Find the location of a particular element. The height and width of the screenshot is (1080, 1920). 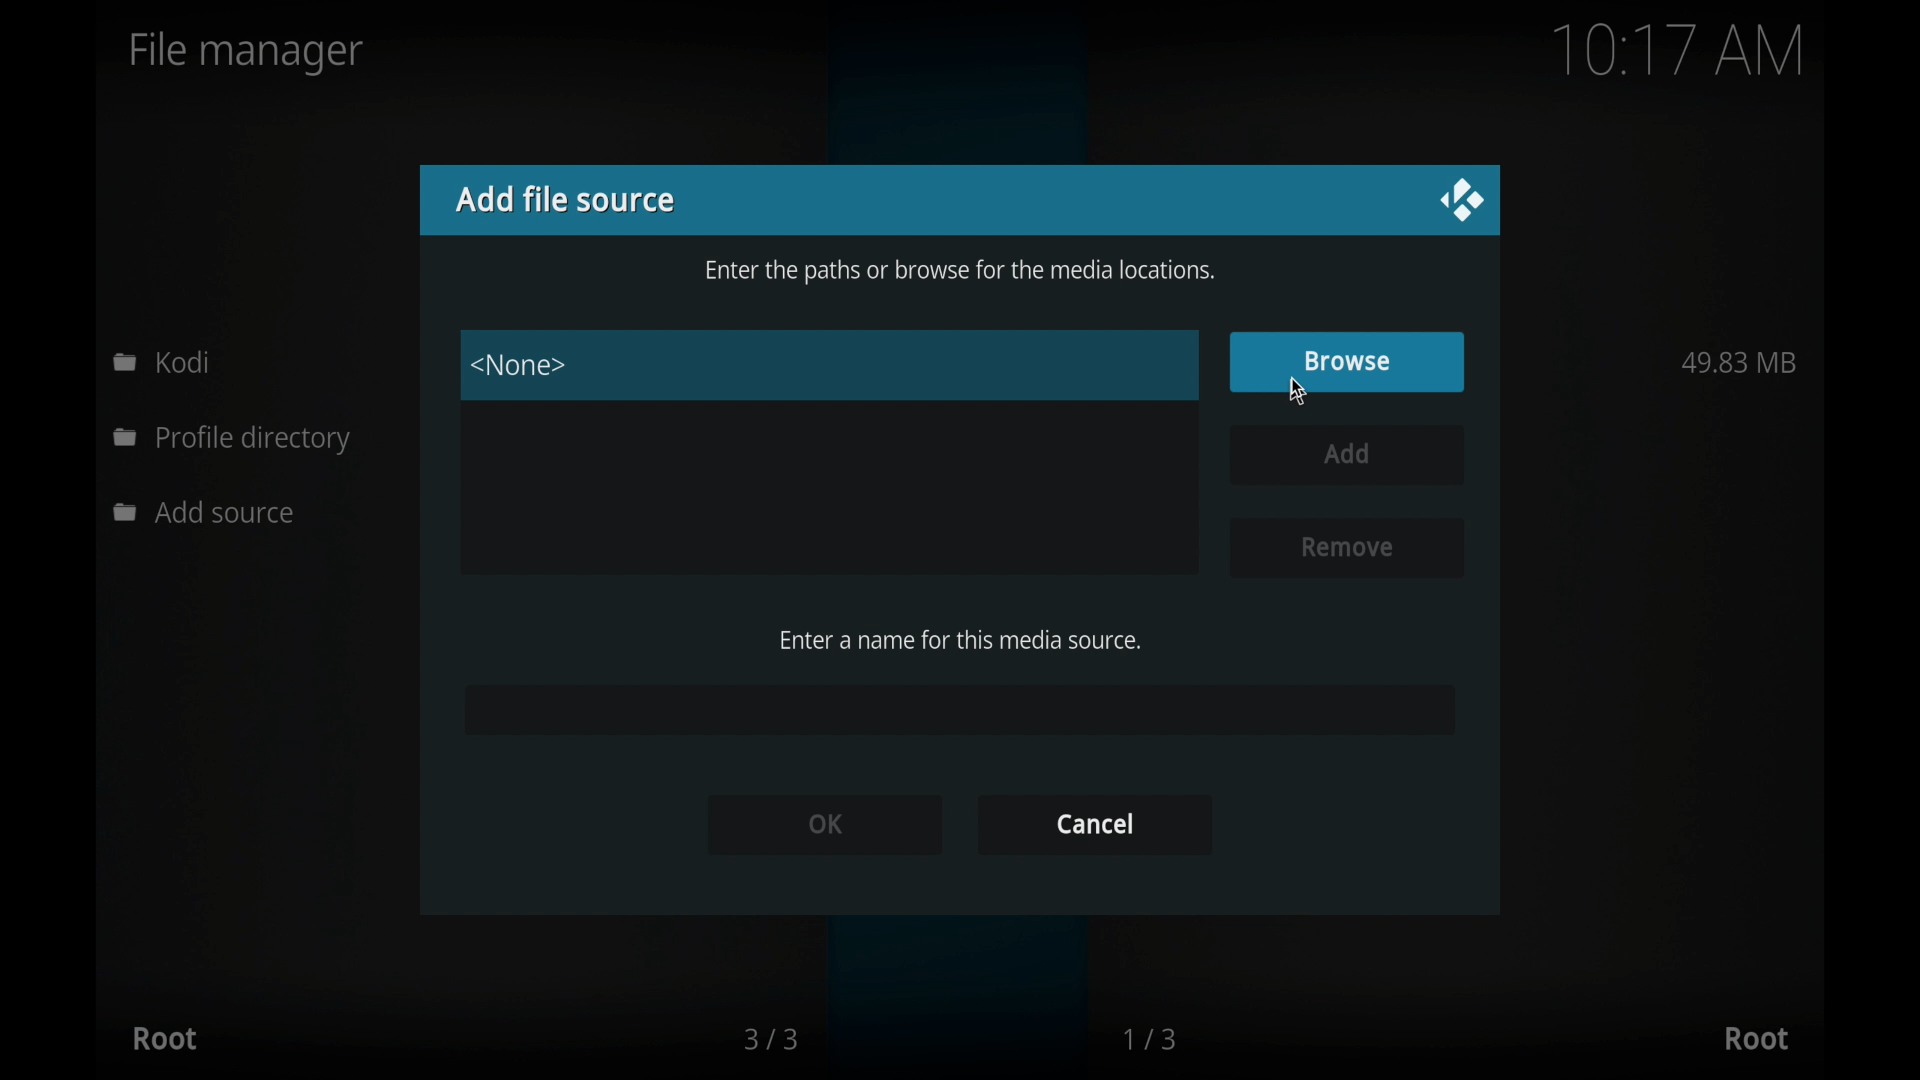

file manager is located at coordinates (247, 53).